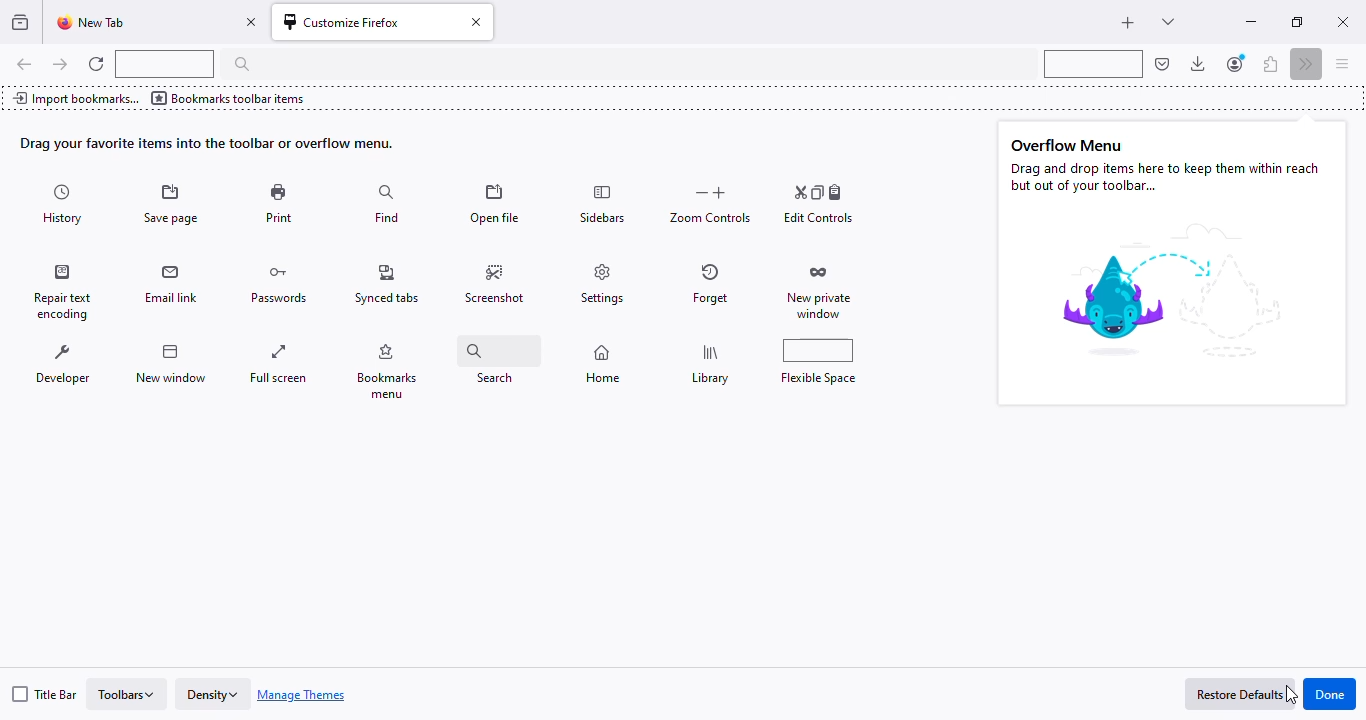 The image size is (1366, 720). I want to click on import bookmarks, so click(76, 98).